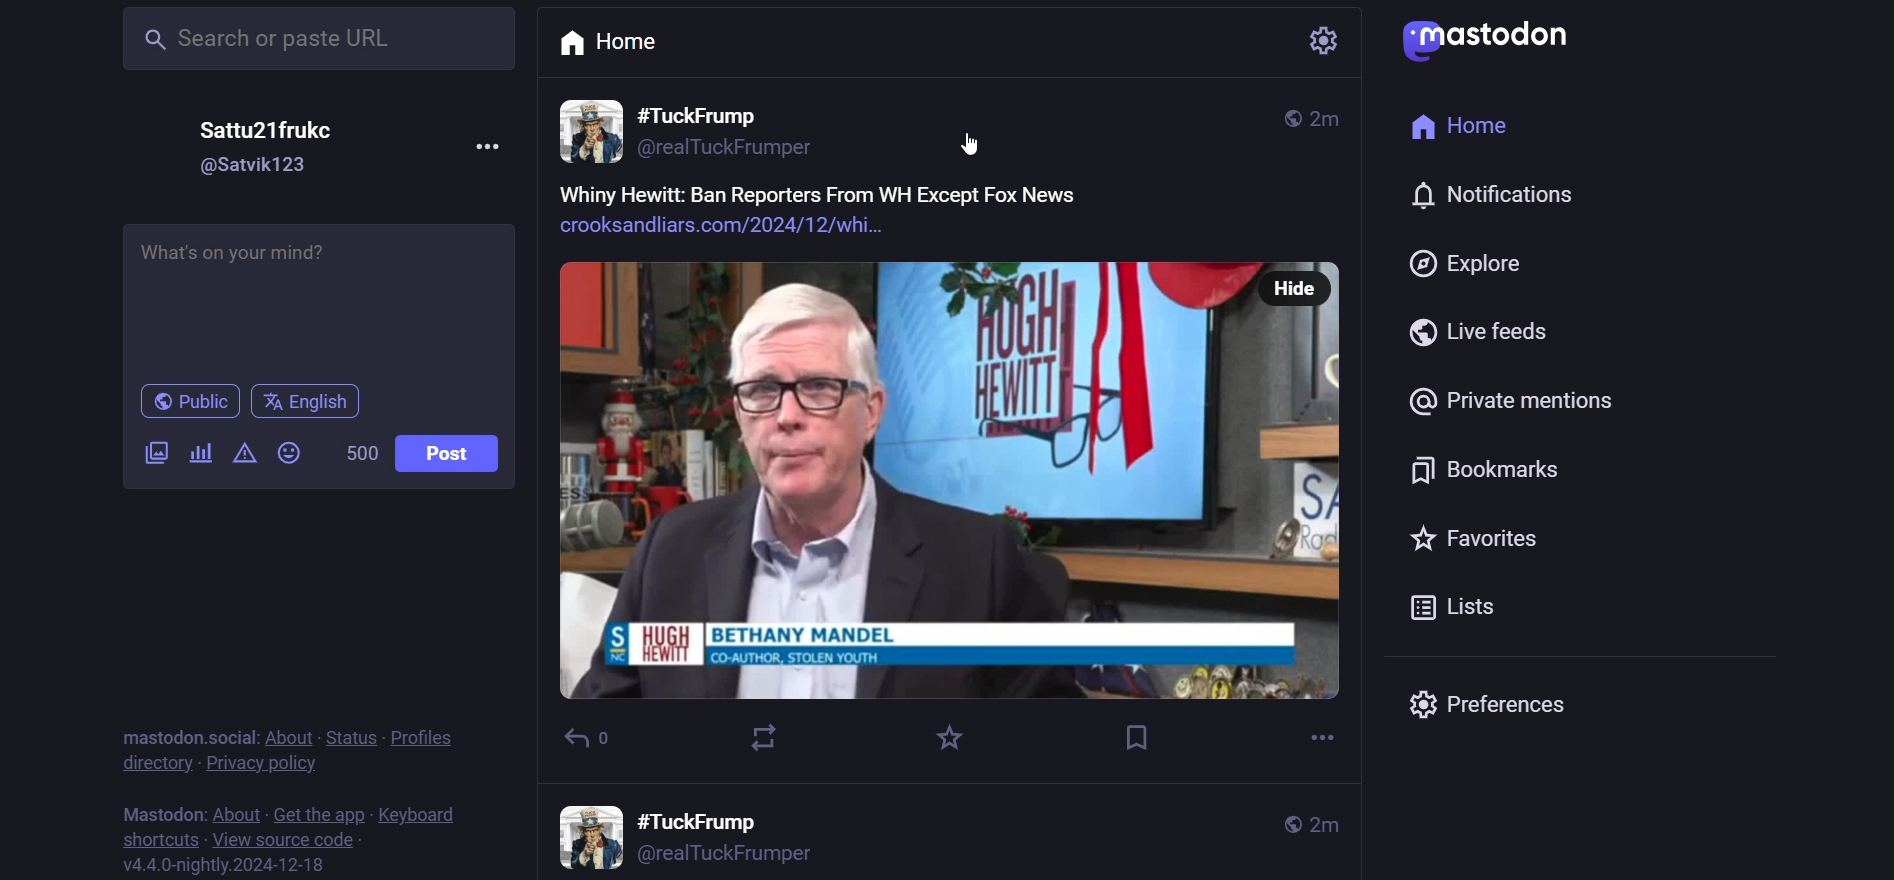 This screenshot has width=1894, height=880. What do you see at coordinates (272, 131) in the screenshot?
I see `name` at bounding box center [272, 131].